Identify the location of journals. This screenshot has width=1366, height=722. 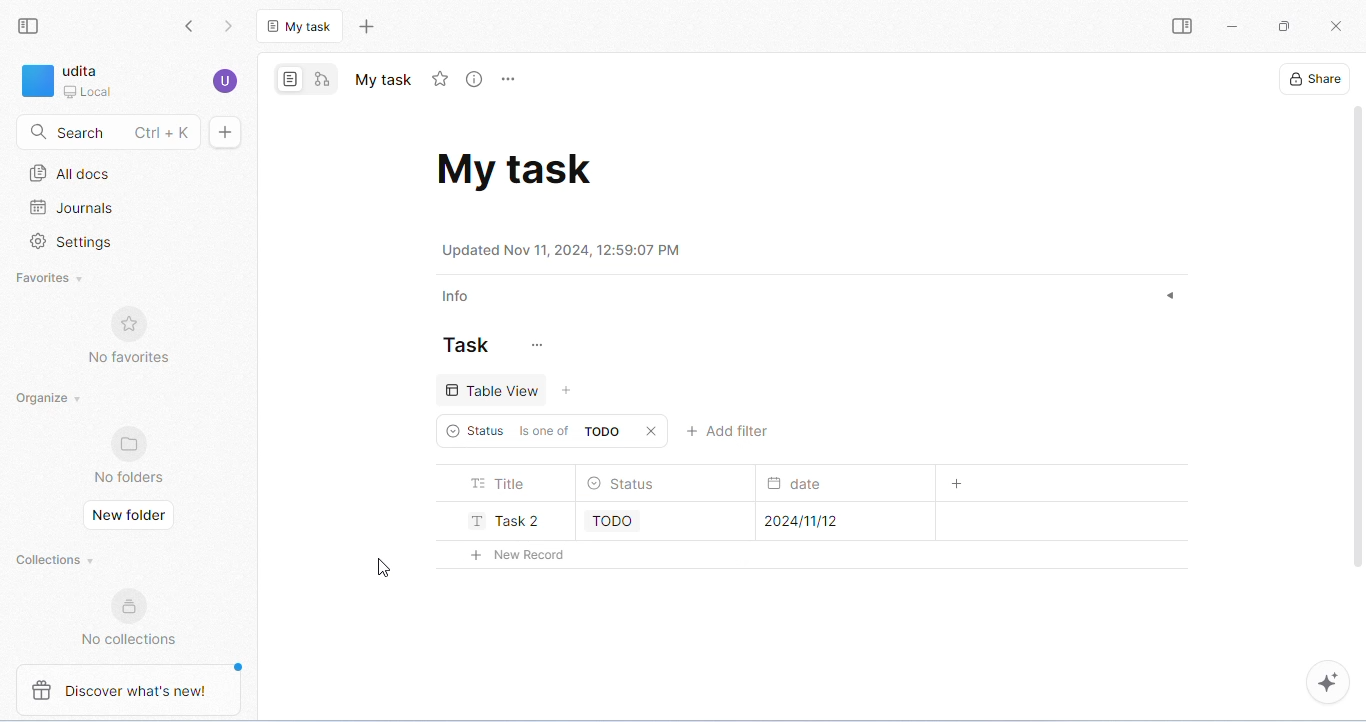
(73, 209).